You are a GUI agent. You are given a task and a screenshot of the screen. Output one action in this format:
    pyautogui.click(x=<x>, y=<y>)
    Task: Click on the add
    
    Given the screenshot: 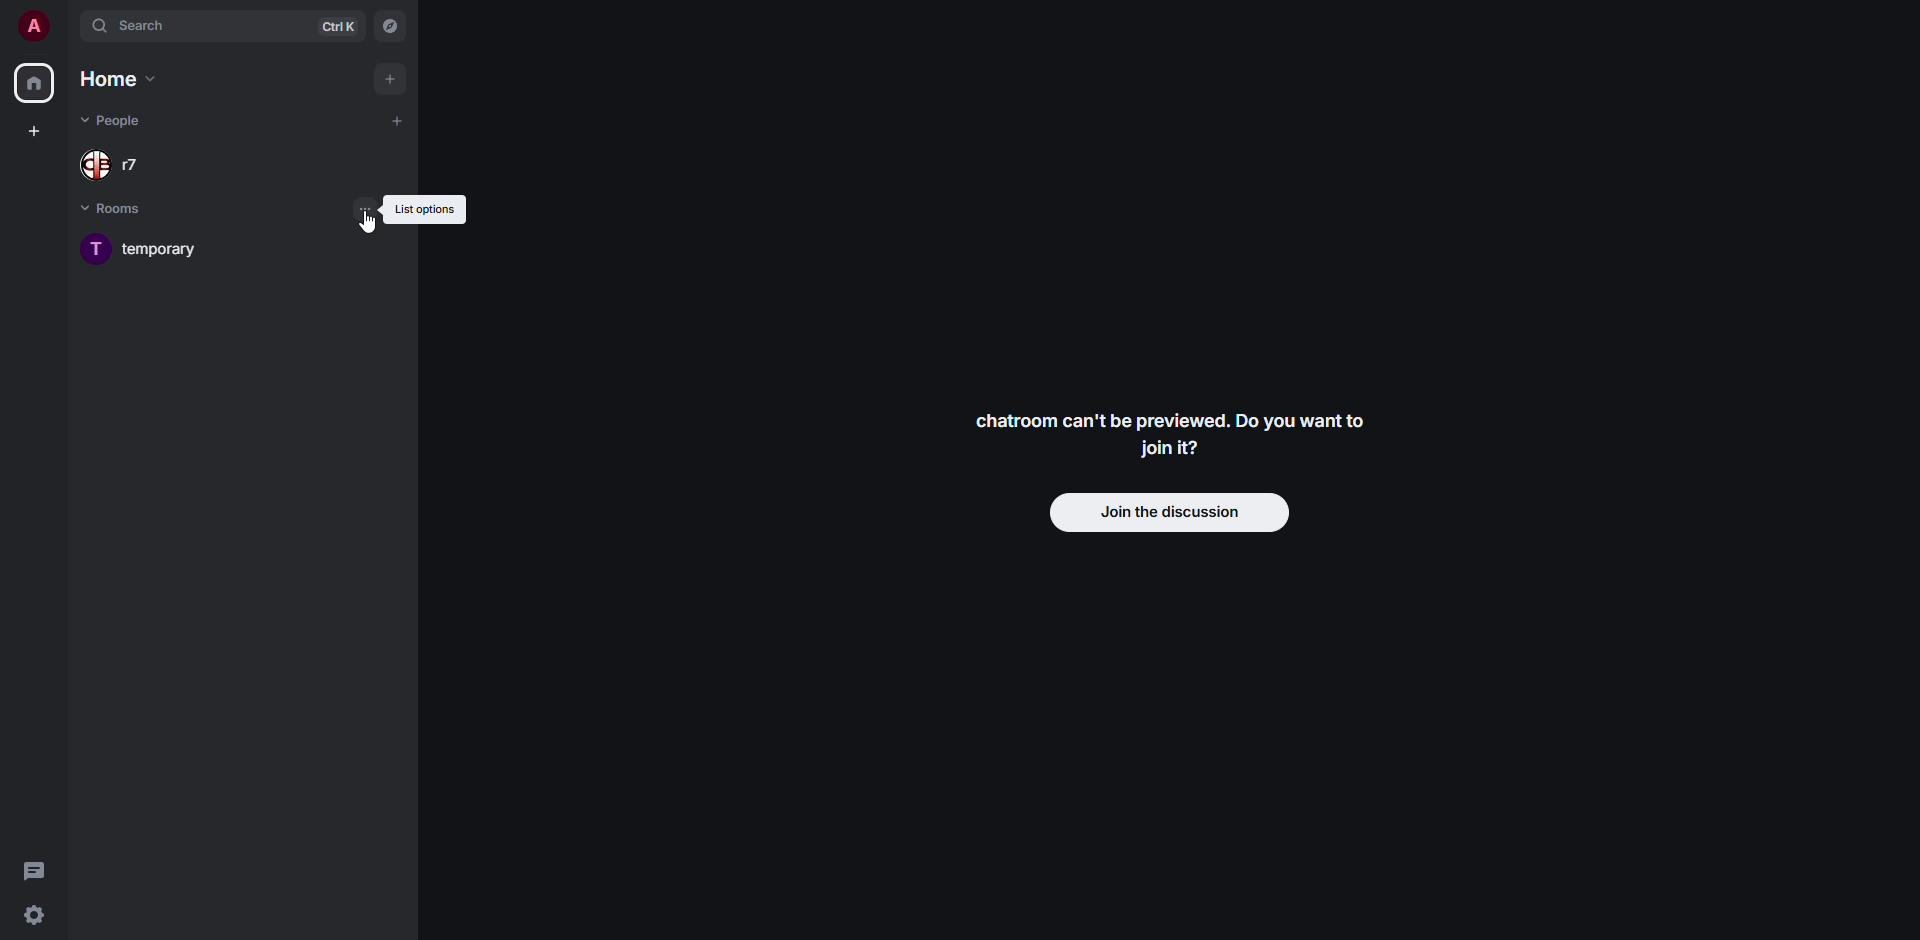 What is the action you would take?
    pyautogui.click(x=391, y=80)
    